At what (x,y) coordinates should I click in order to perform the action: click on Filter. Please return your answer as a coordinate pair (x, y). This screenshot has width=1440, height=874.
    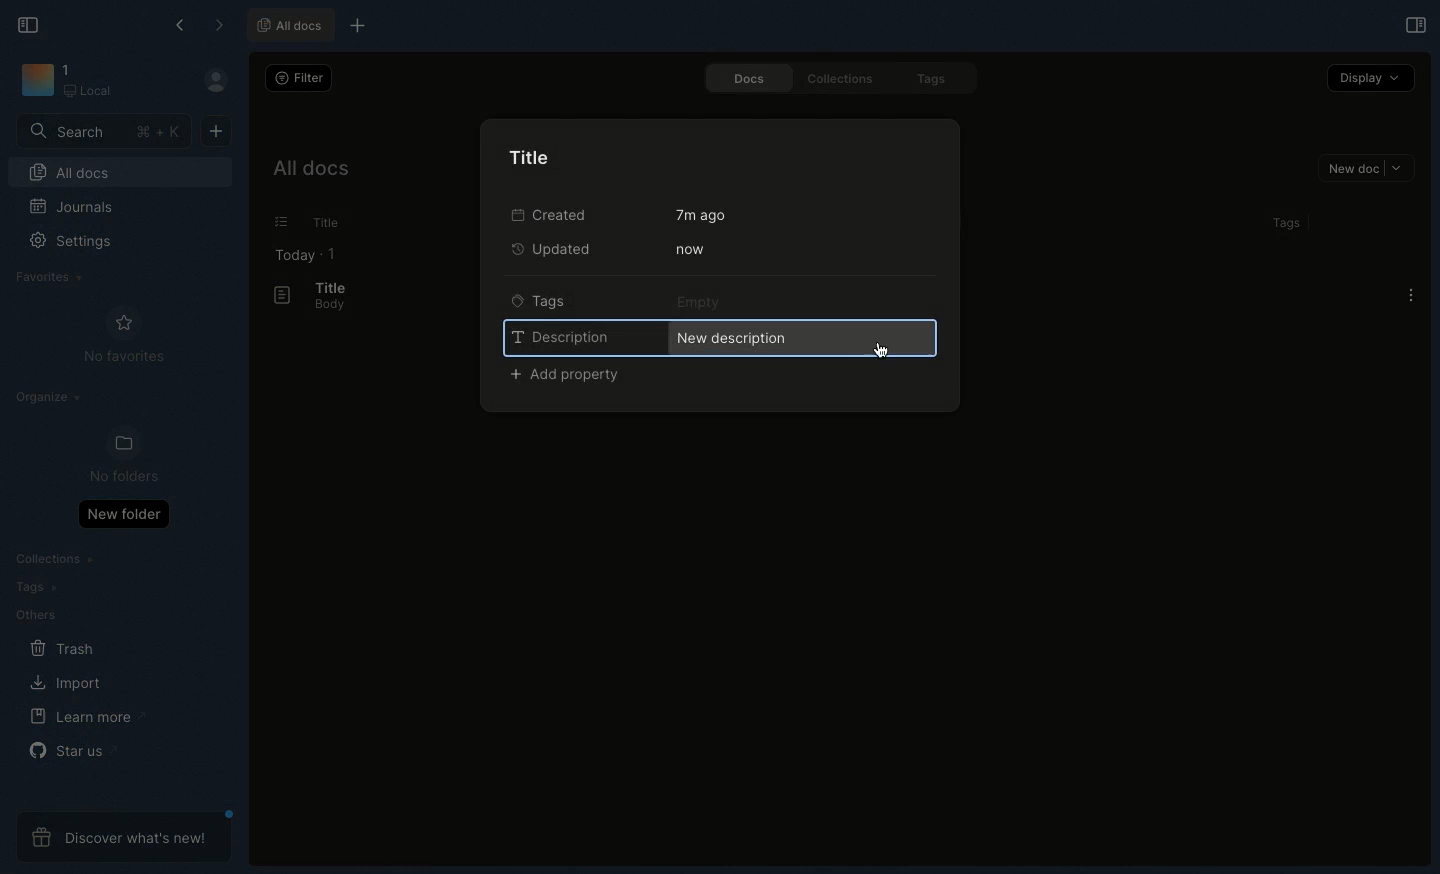
    Looking at the image, I should click on (296, 77).